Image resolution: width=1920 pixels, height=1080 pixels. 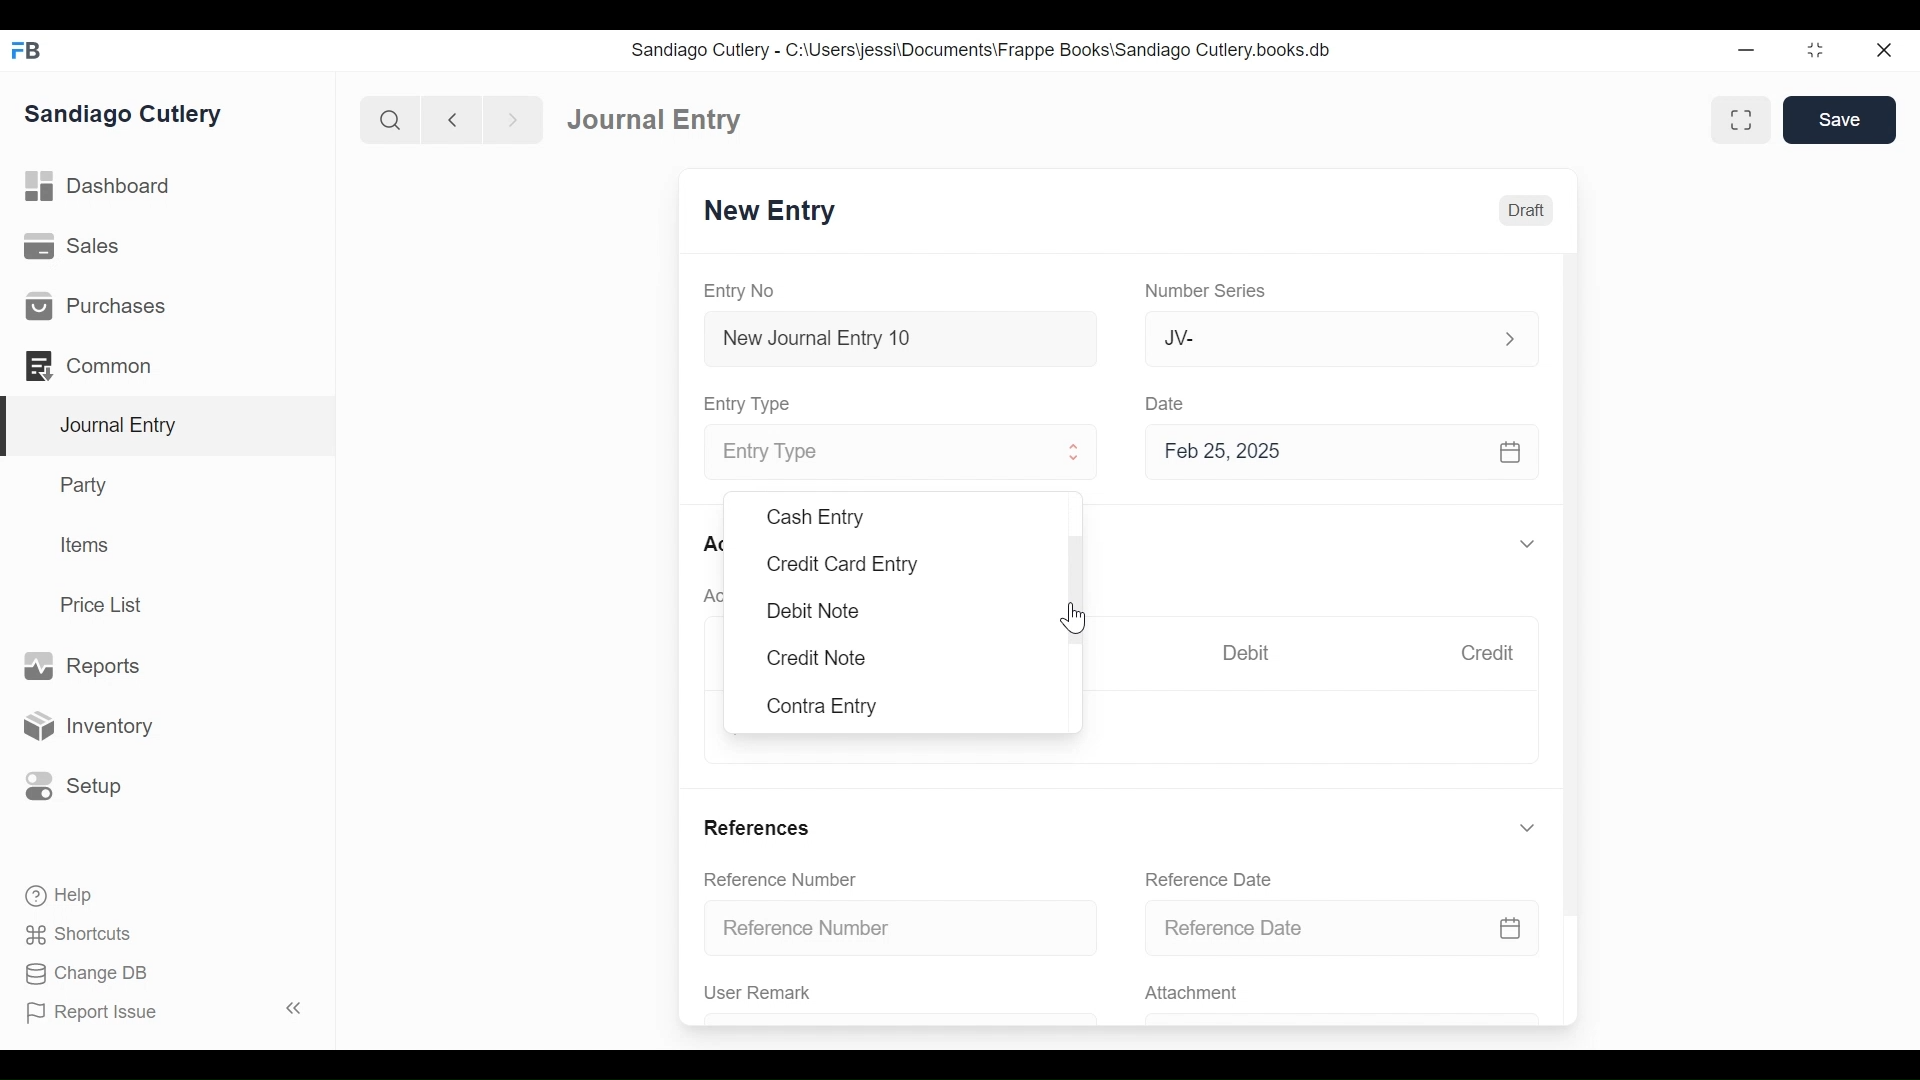 What do you see at coordinates (105, 604) in the screenshot?
I see `Price List` at bounding box center [105, 604].